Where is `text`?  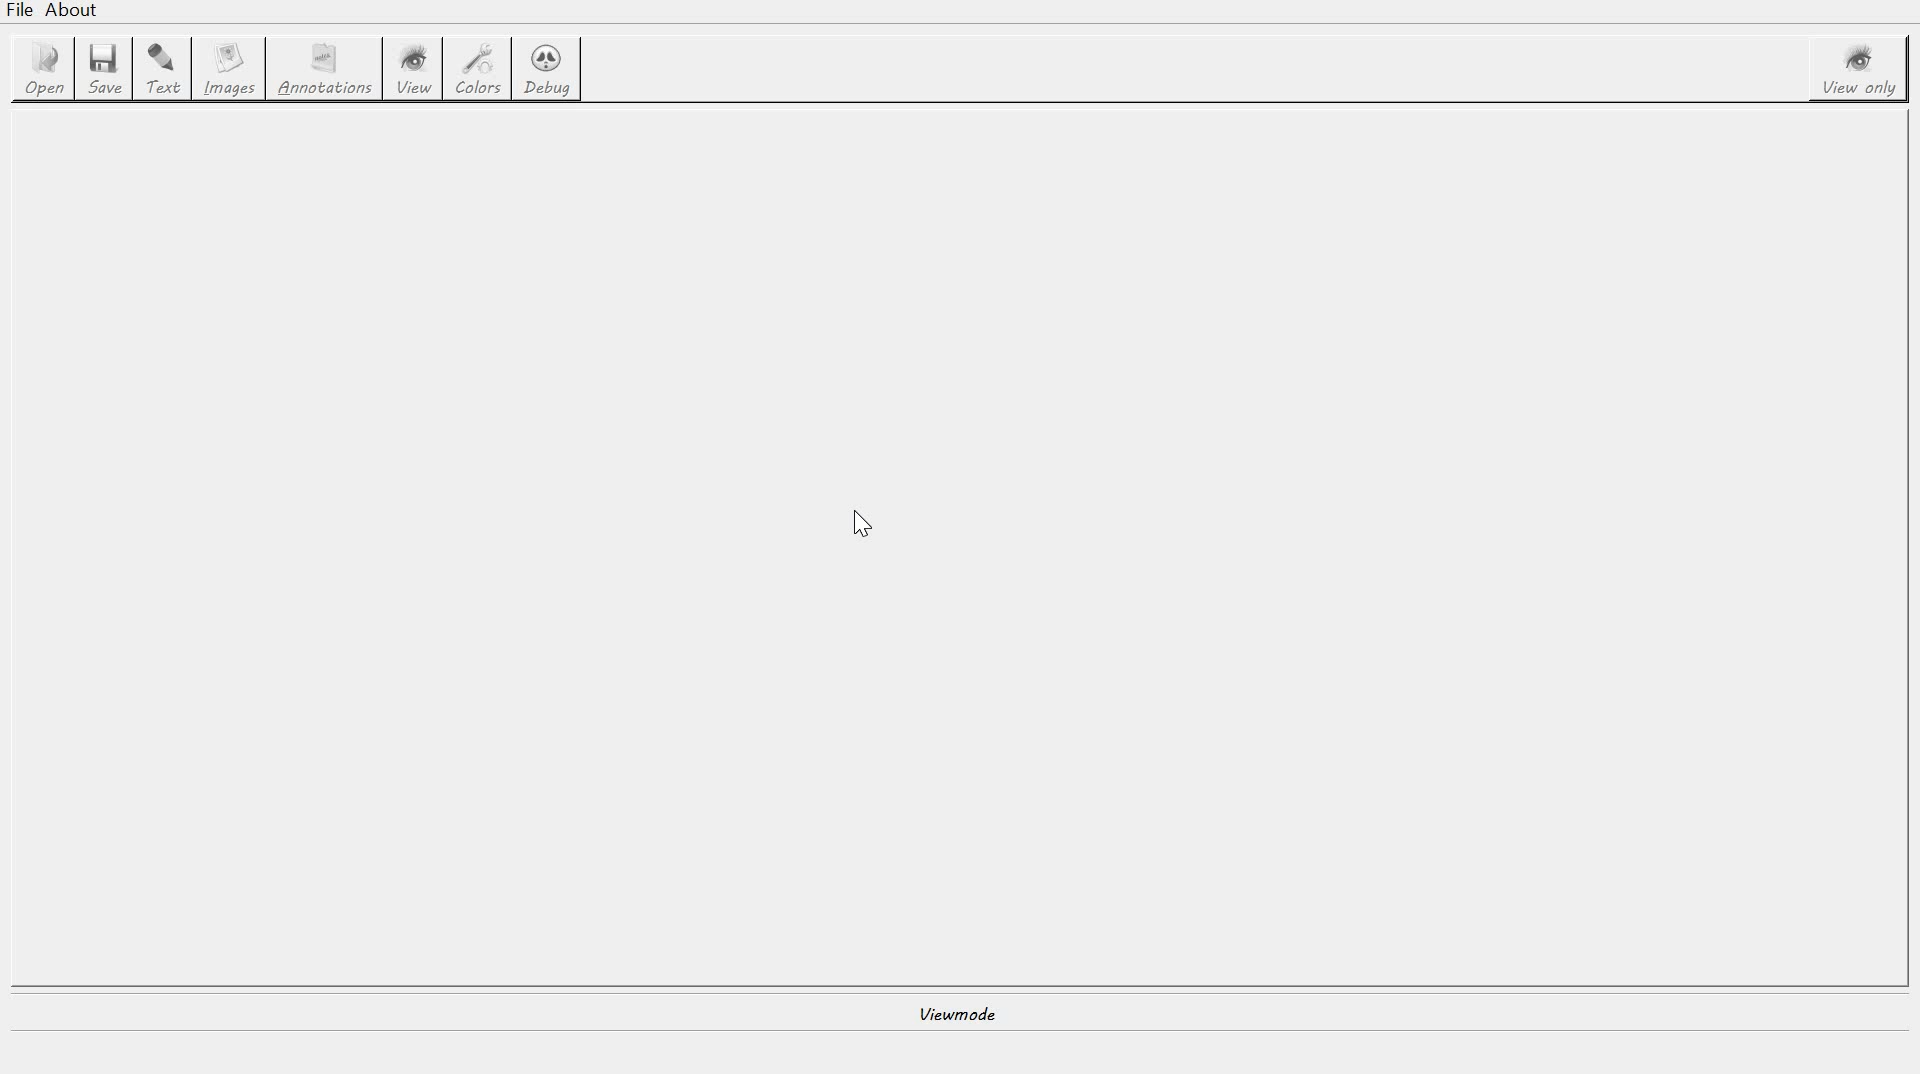
text is located at coordinates (161, 69).